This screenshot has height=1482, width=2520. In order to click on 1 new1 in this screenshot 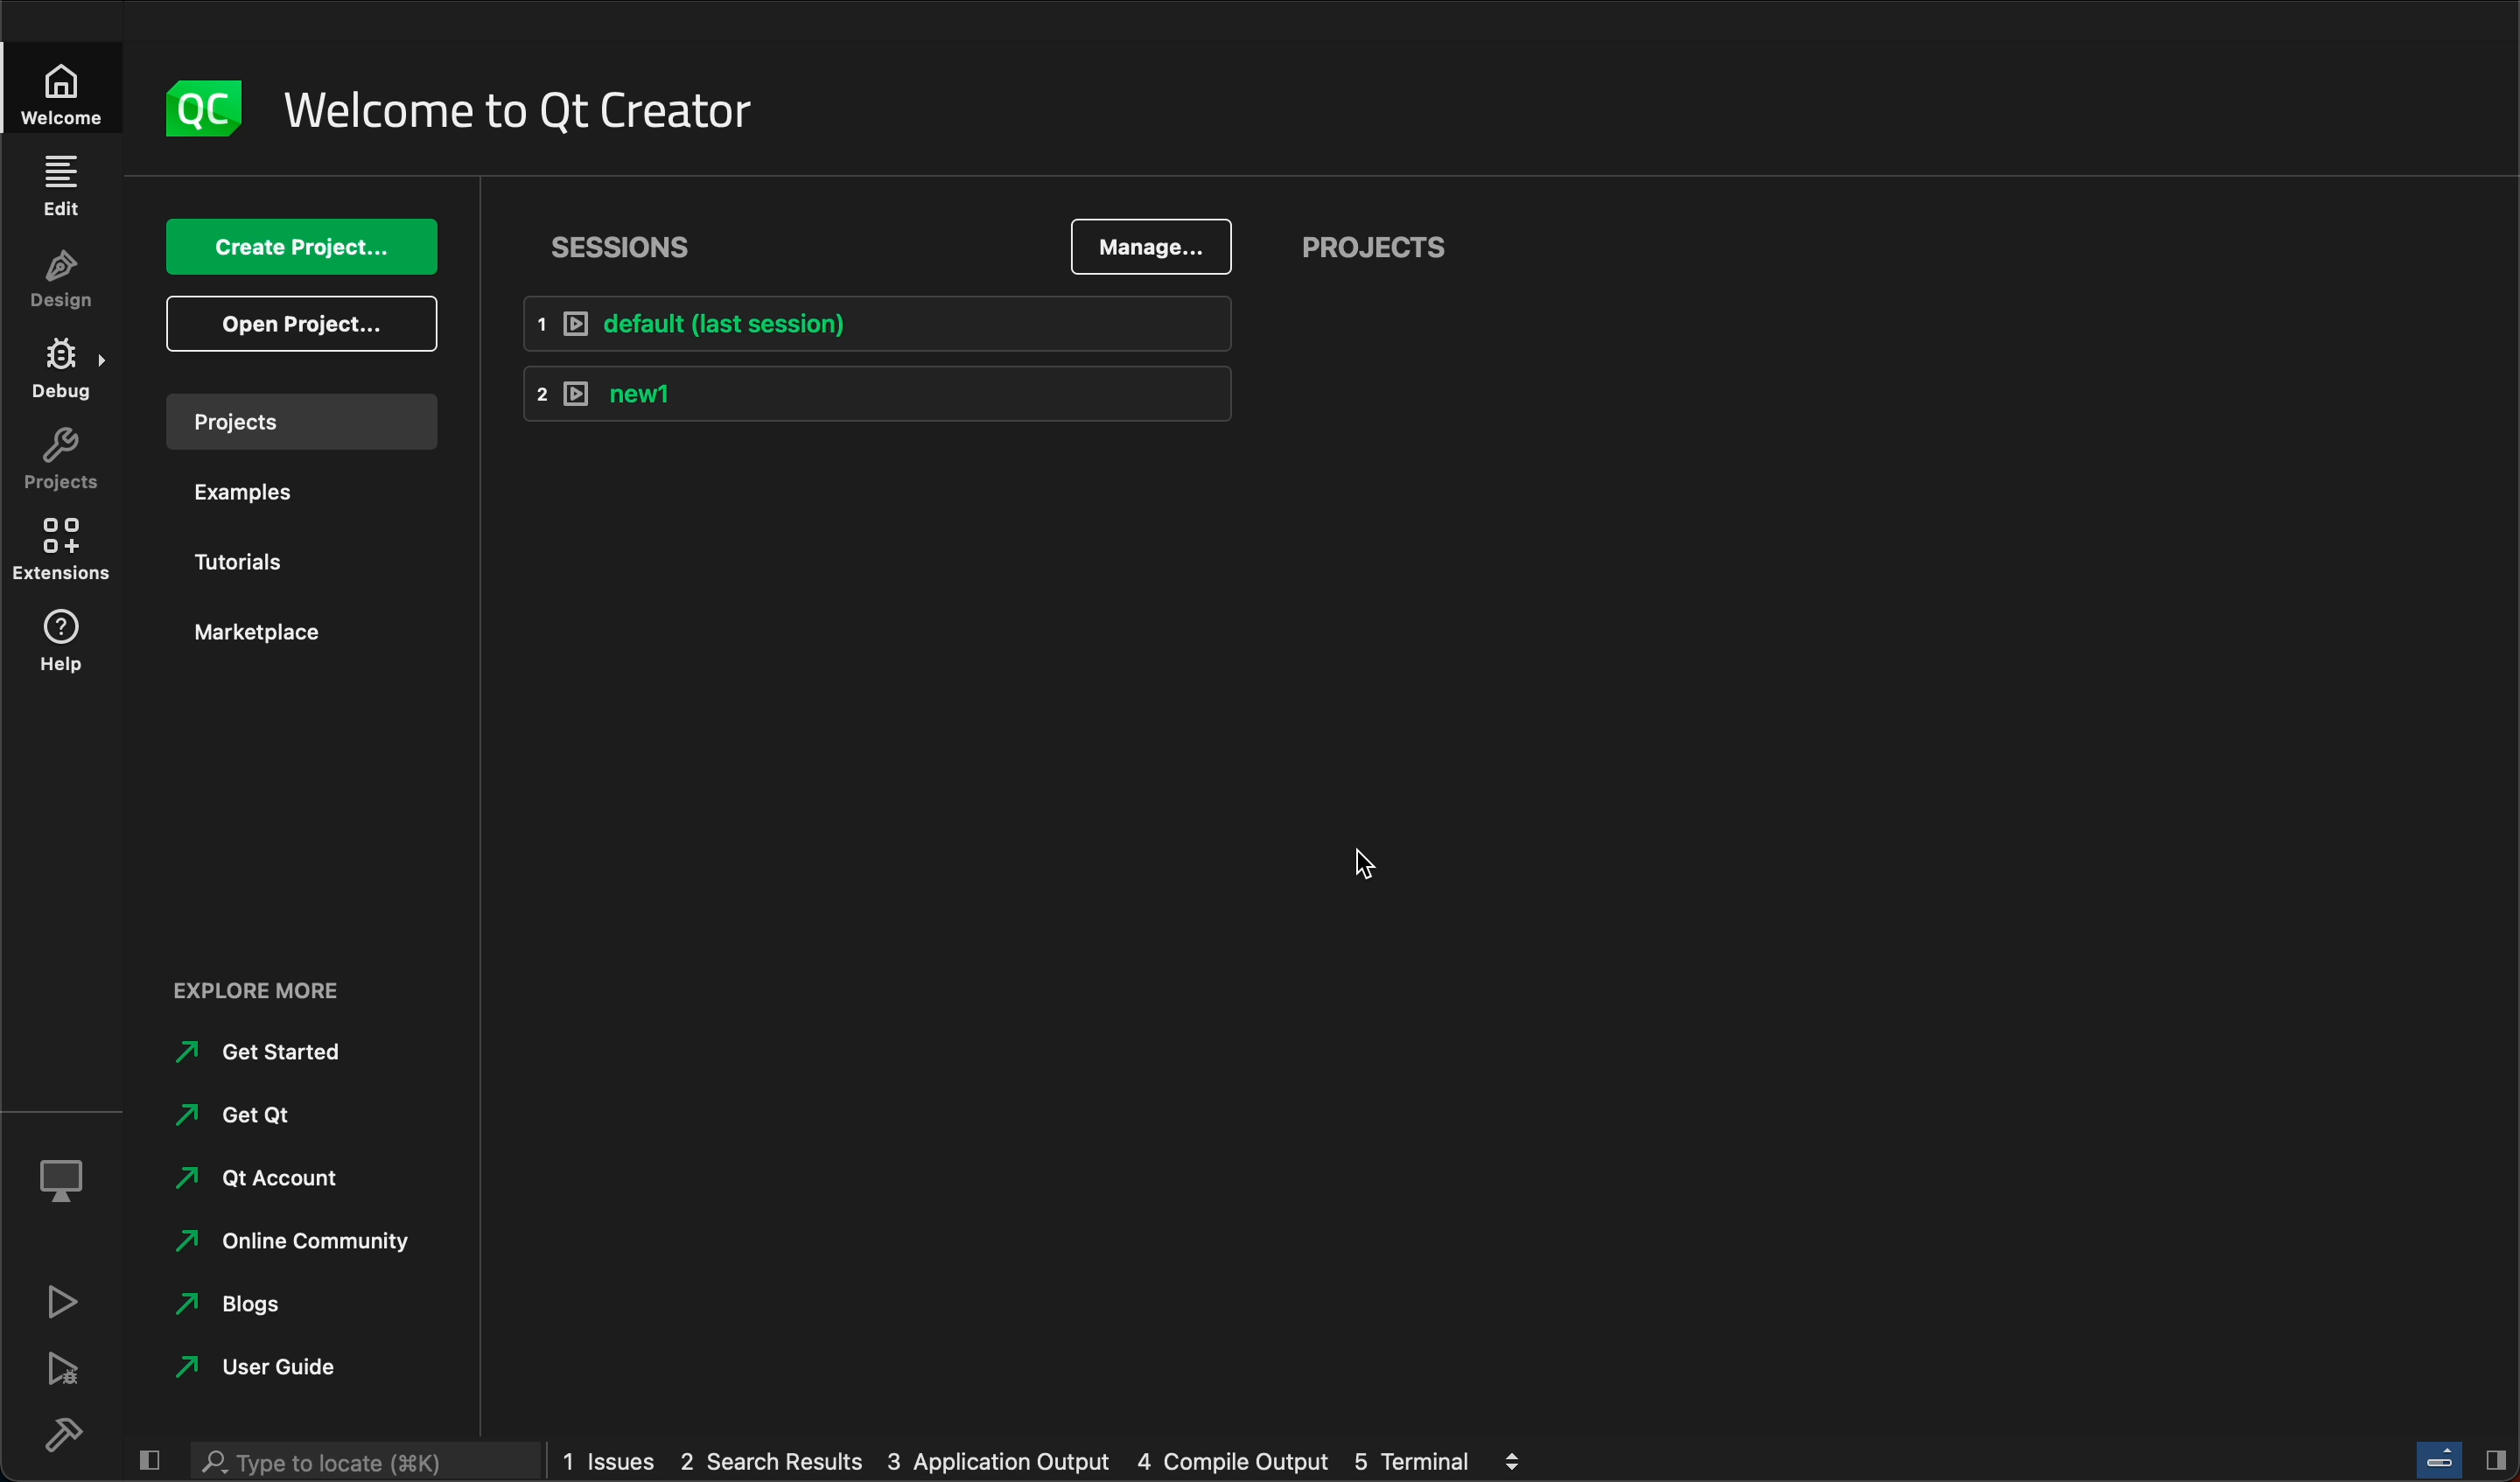, I will do `click(881, 393)`.